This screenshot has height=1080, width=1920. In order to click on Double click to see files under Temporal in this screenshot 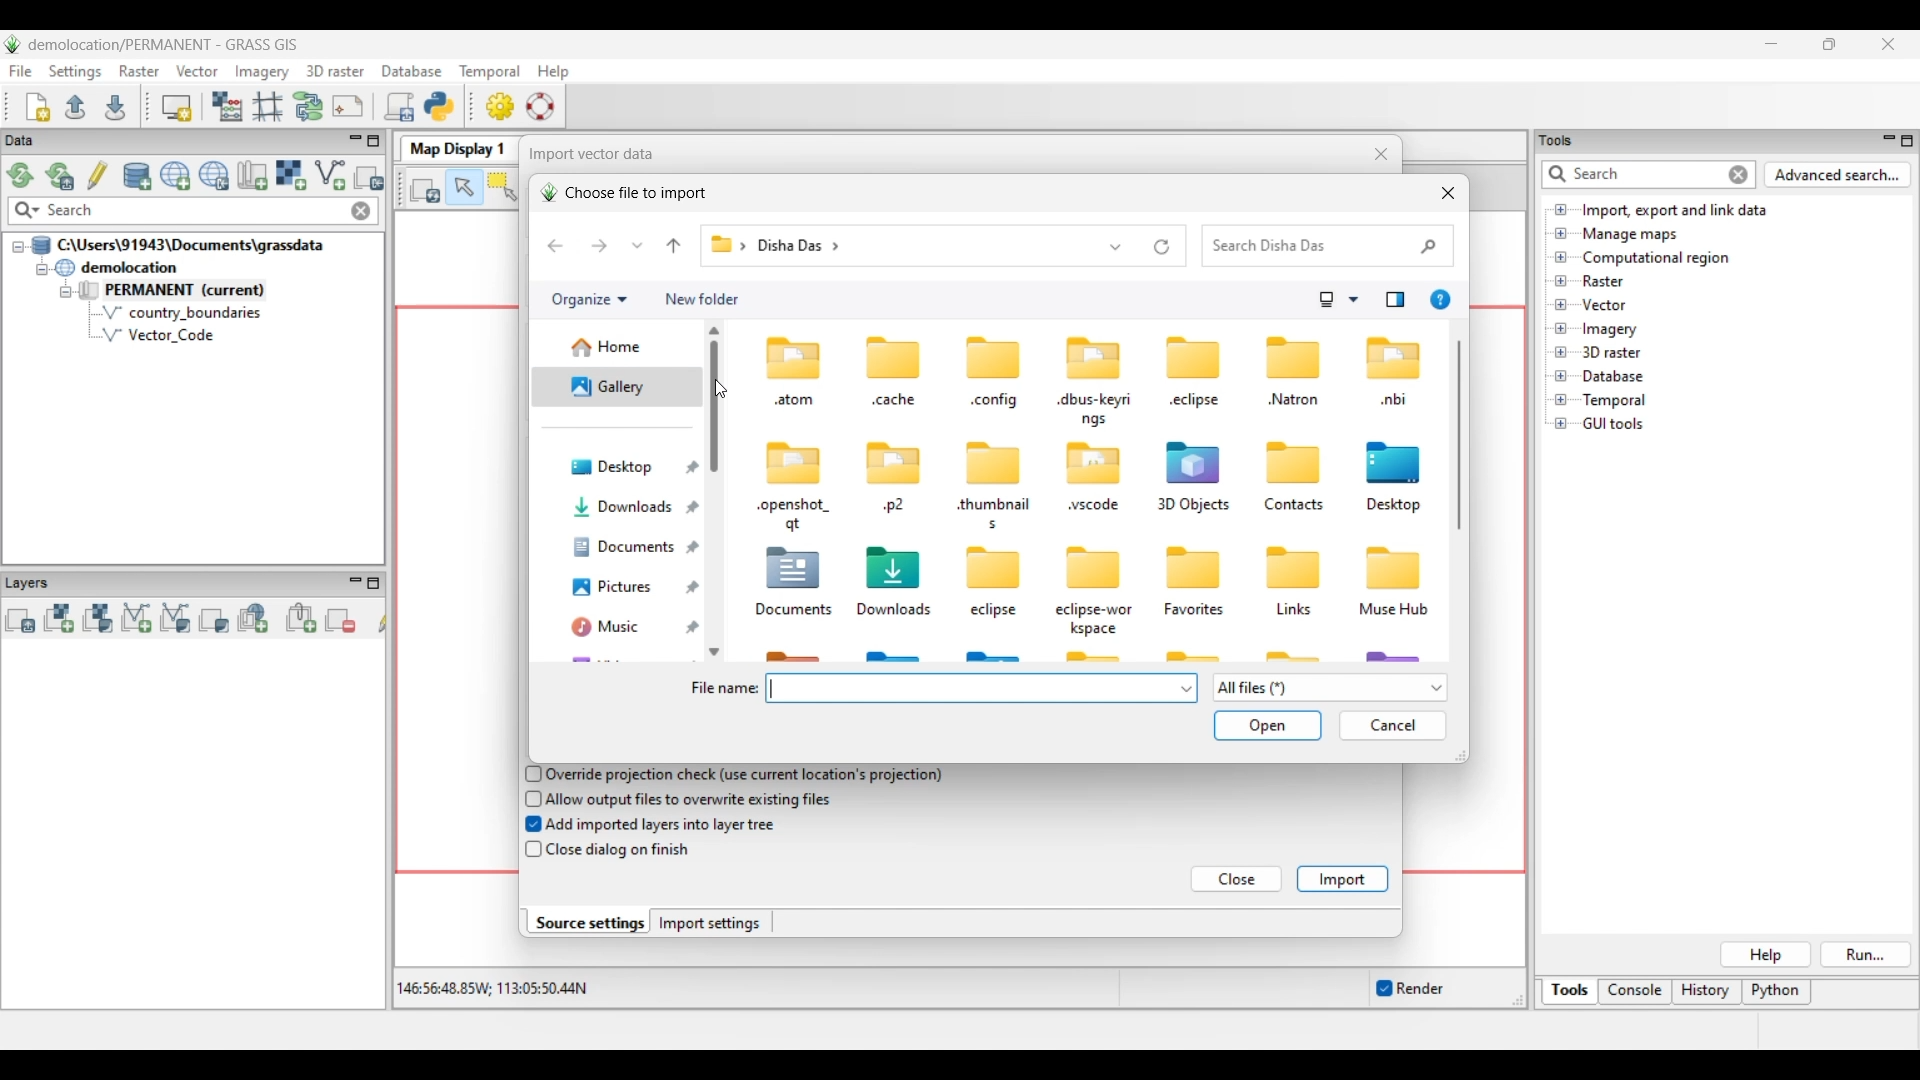, I will do `click(1614, 401)`.